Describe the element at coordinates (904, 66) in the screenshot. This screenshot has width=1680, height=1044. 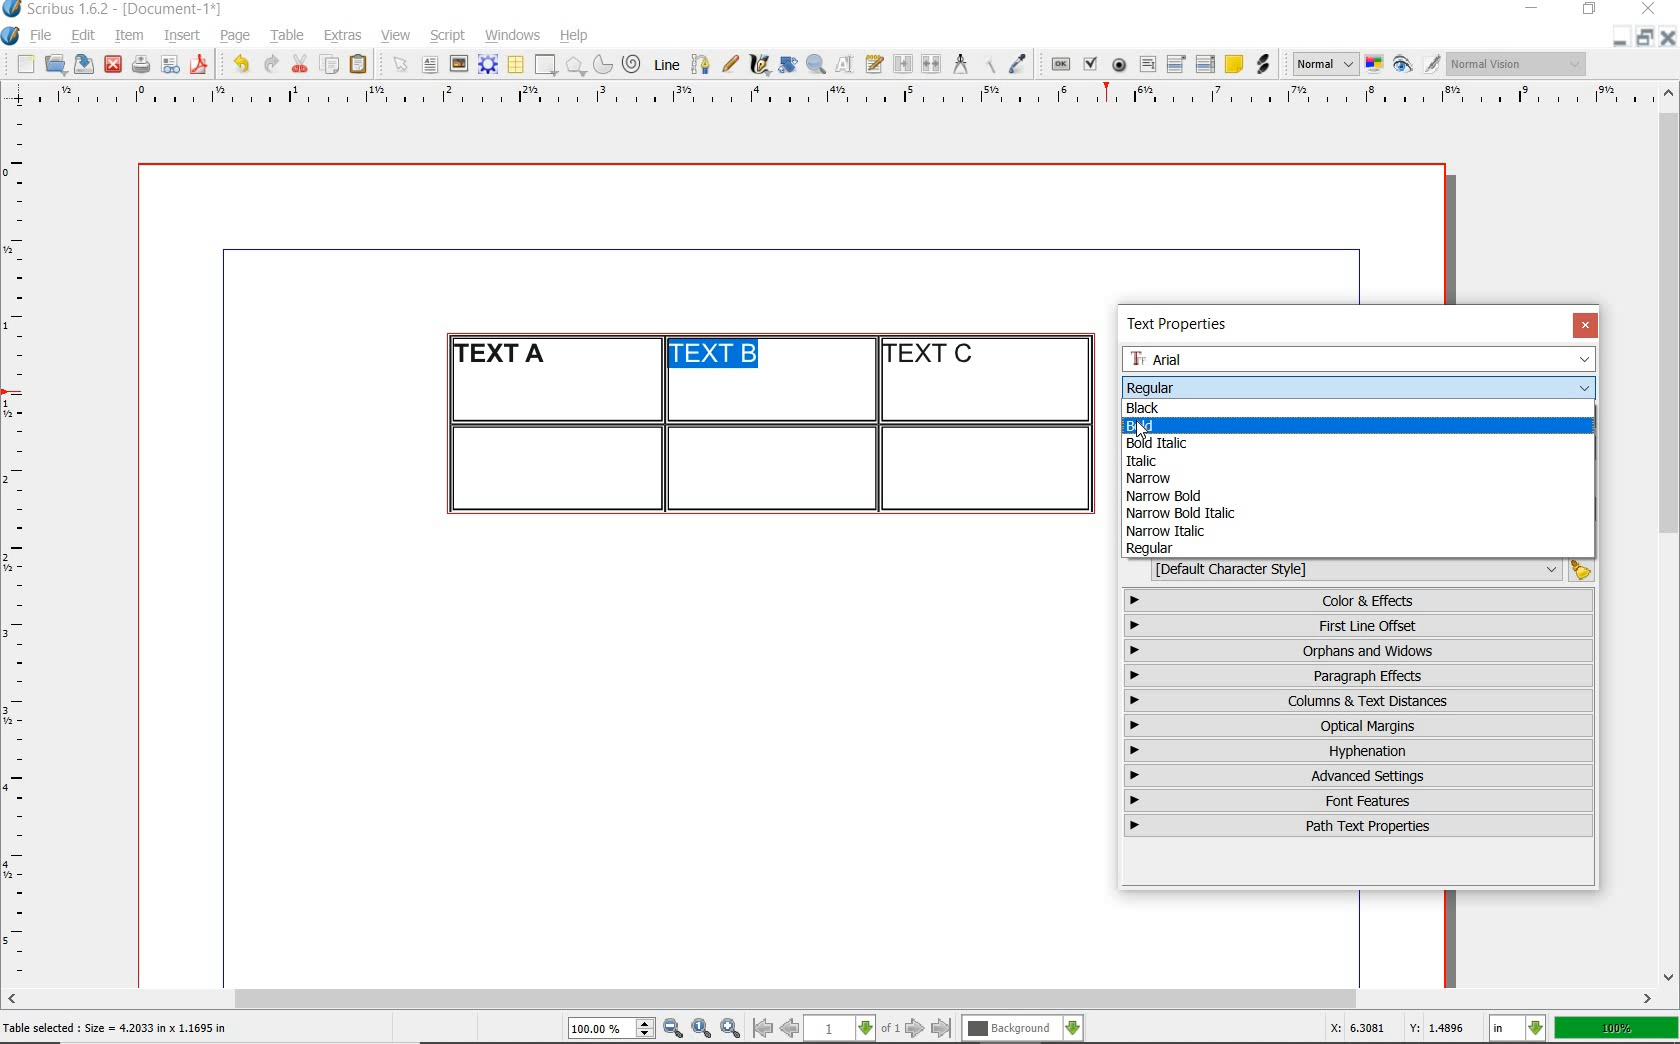
I see `link text frames` at that location.